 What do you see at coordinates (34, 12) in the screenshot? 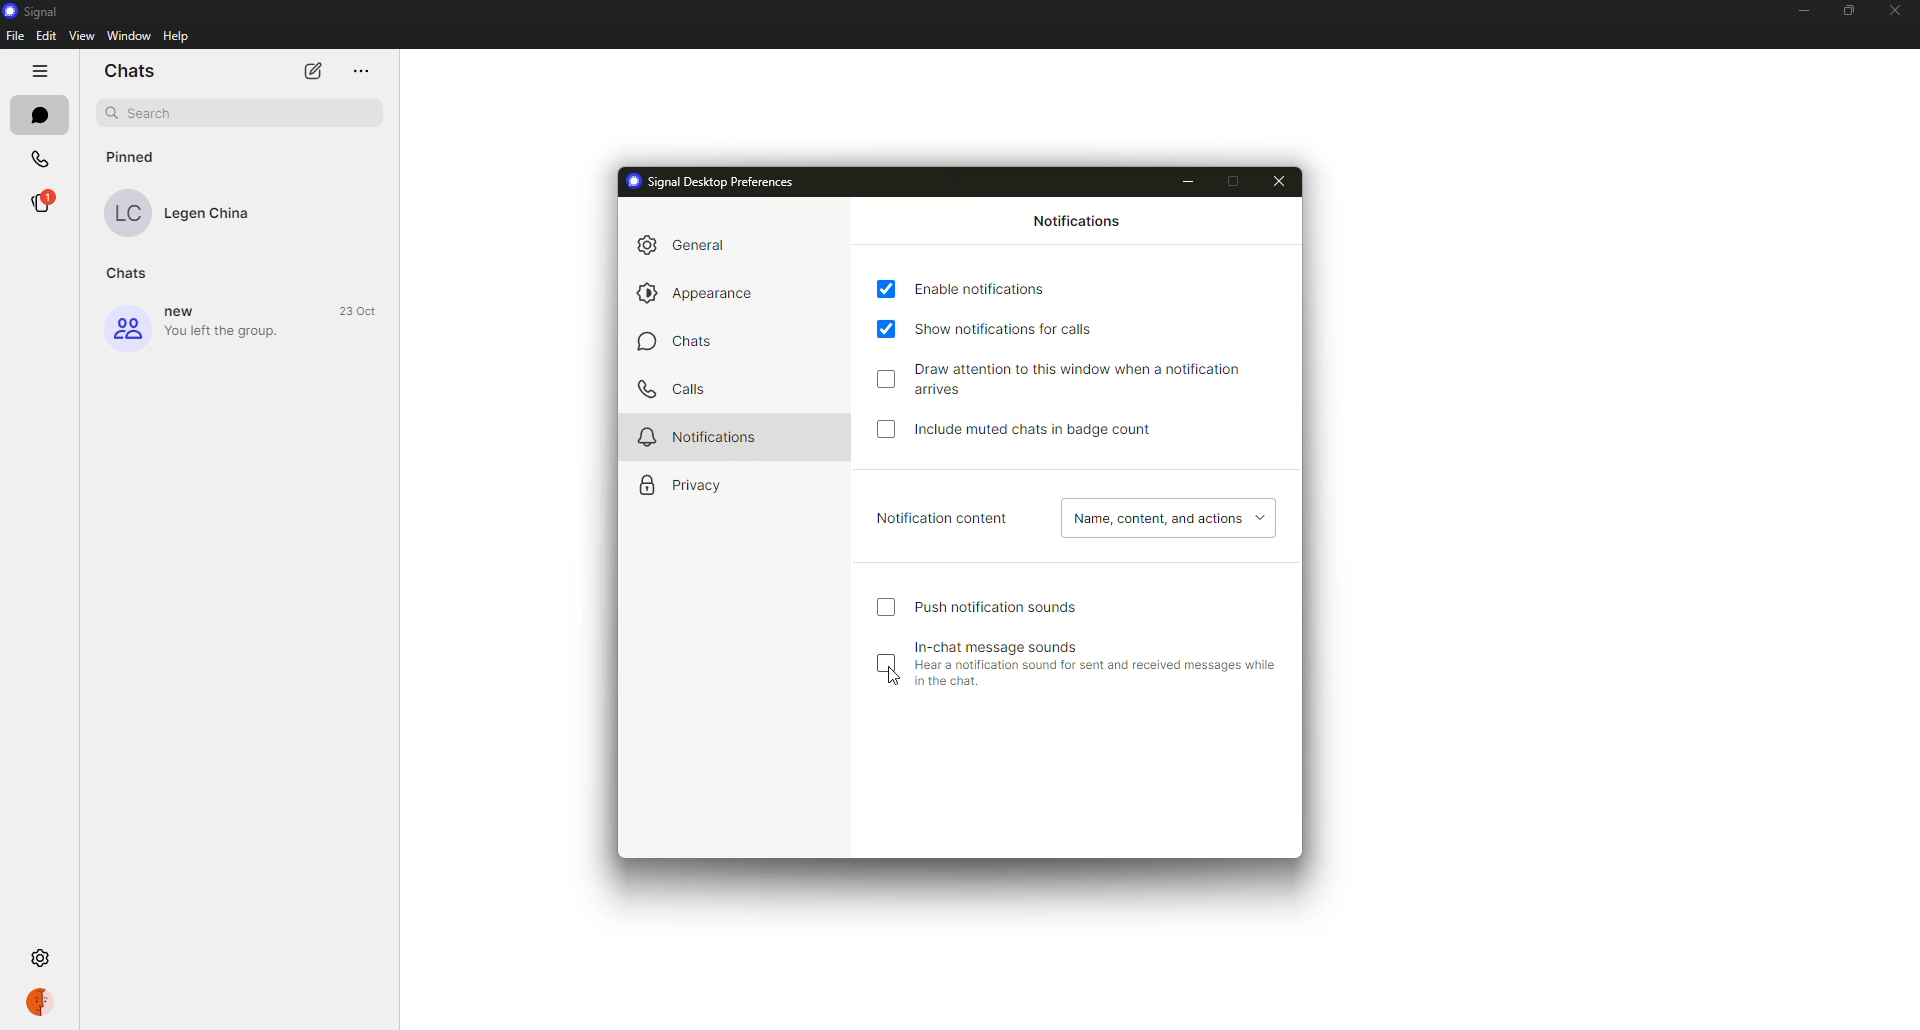
I see `Signal` at bounding box center [34, 12].